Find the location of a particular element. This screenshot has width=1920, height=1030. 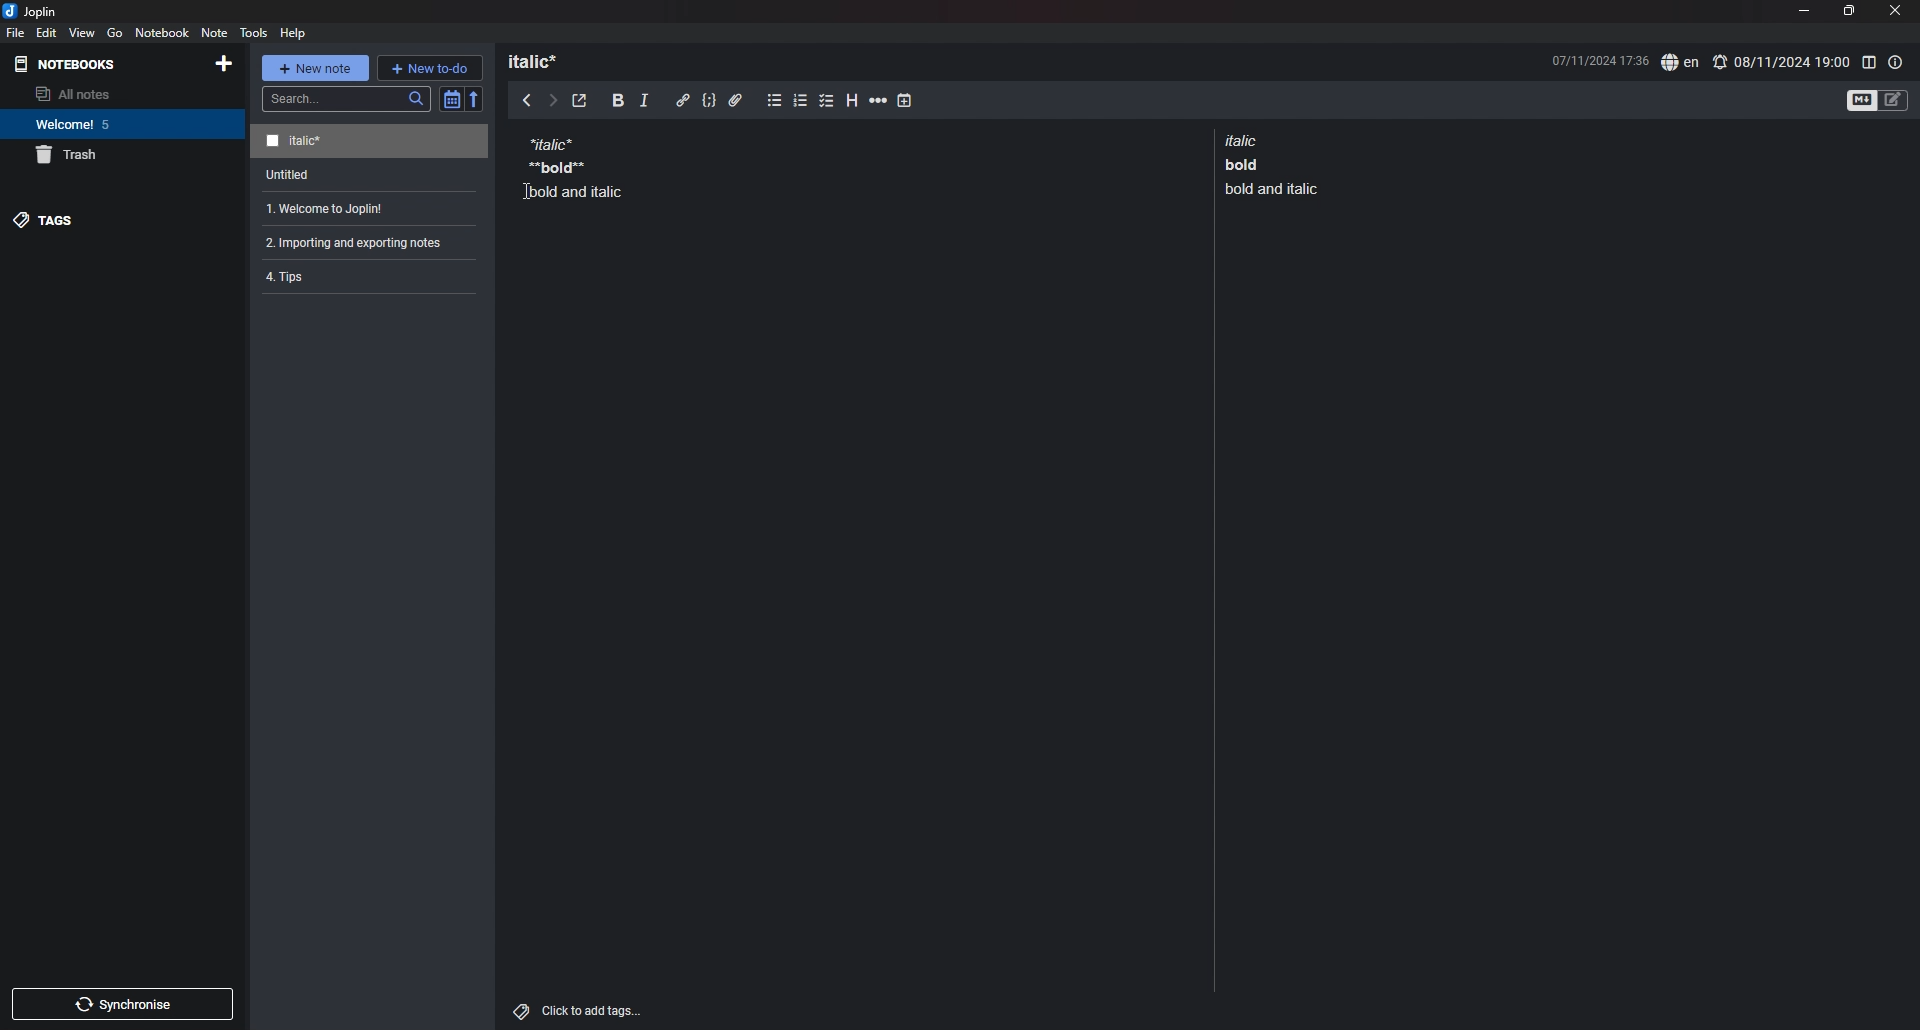

note is located at coordinates (213, 32).